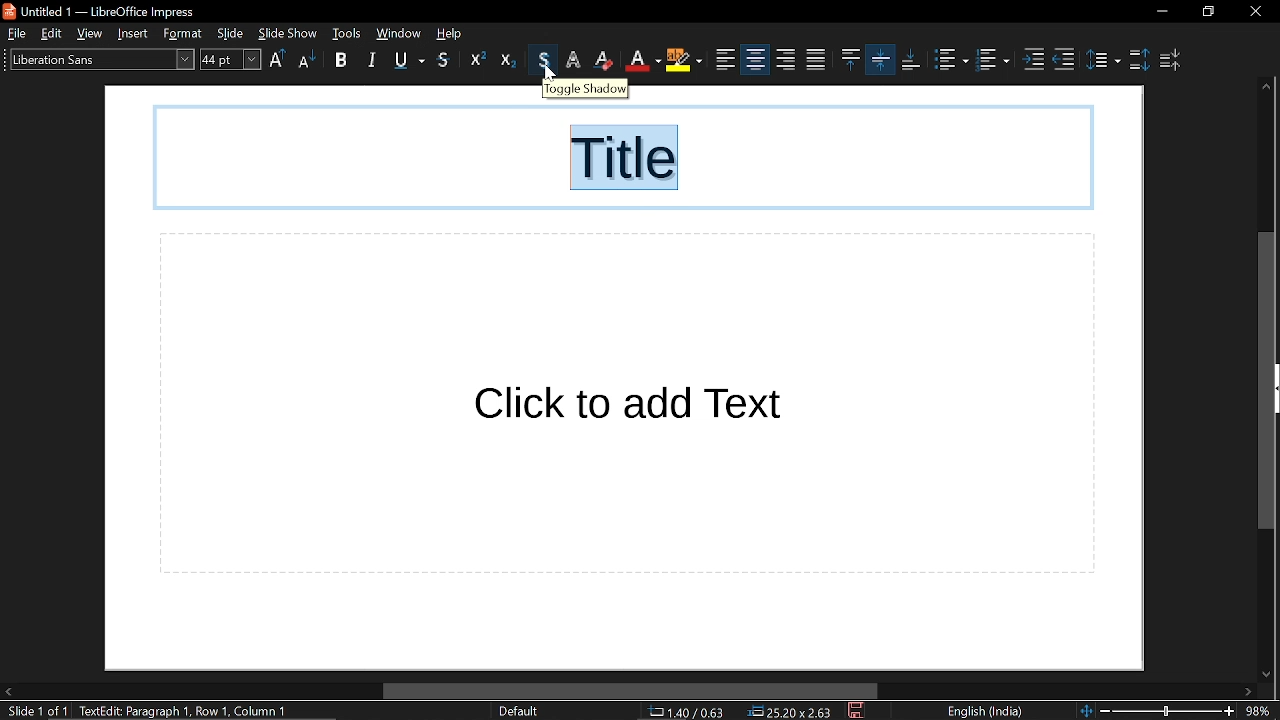 Image resolution: width=1280 pixels, height=720 pixels. I want to click on format, so click(186, 34).